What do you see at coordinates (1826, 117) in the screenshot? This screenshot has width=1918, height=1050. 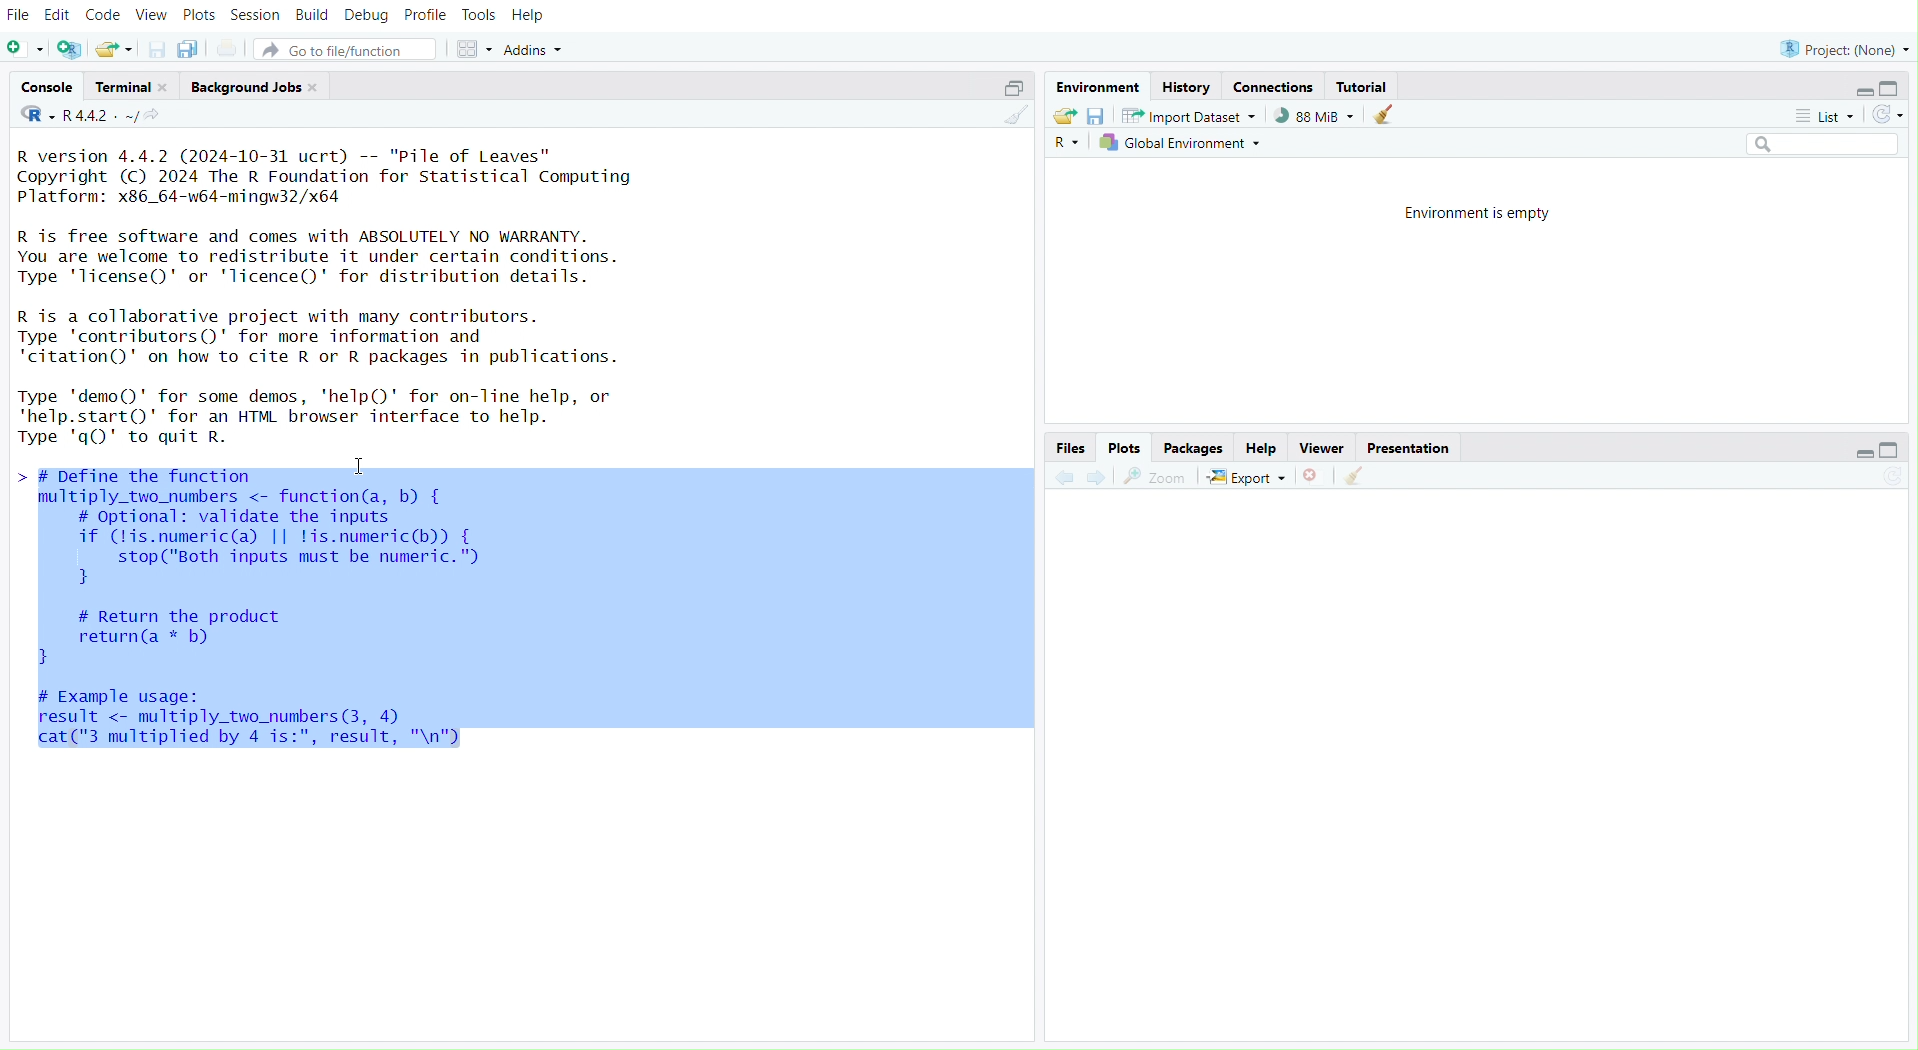 I see `List` at bounding box center [1826, 117].